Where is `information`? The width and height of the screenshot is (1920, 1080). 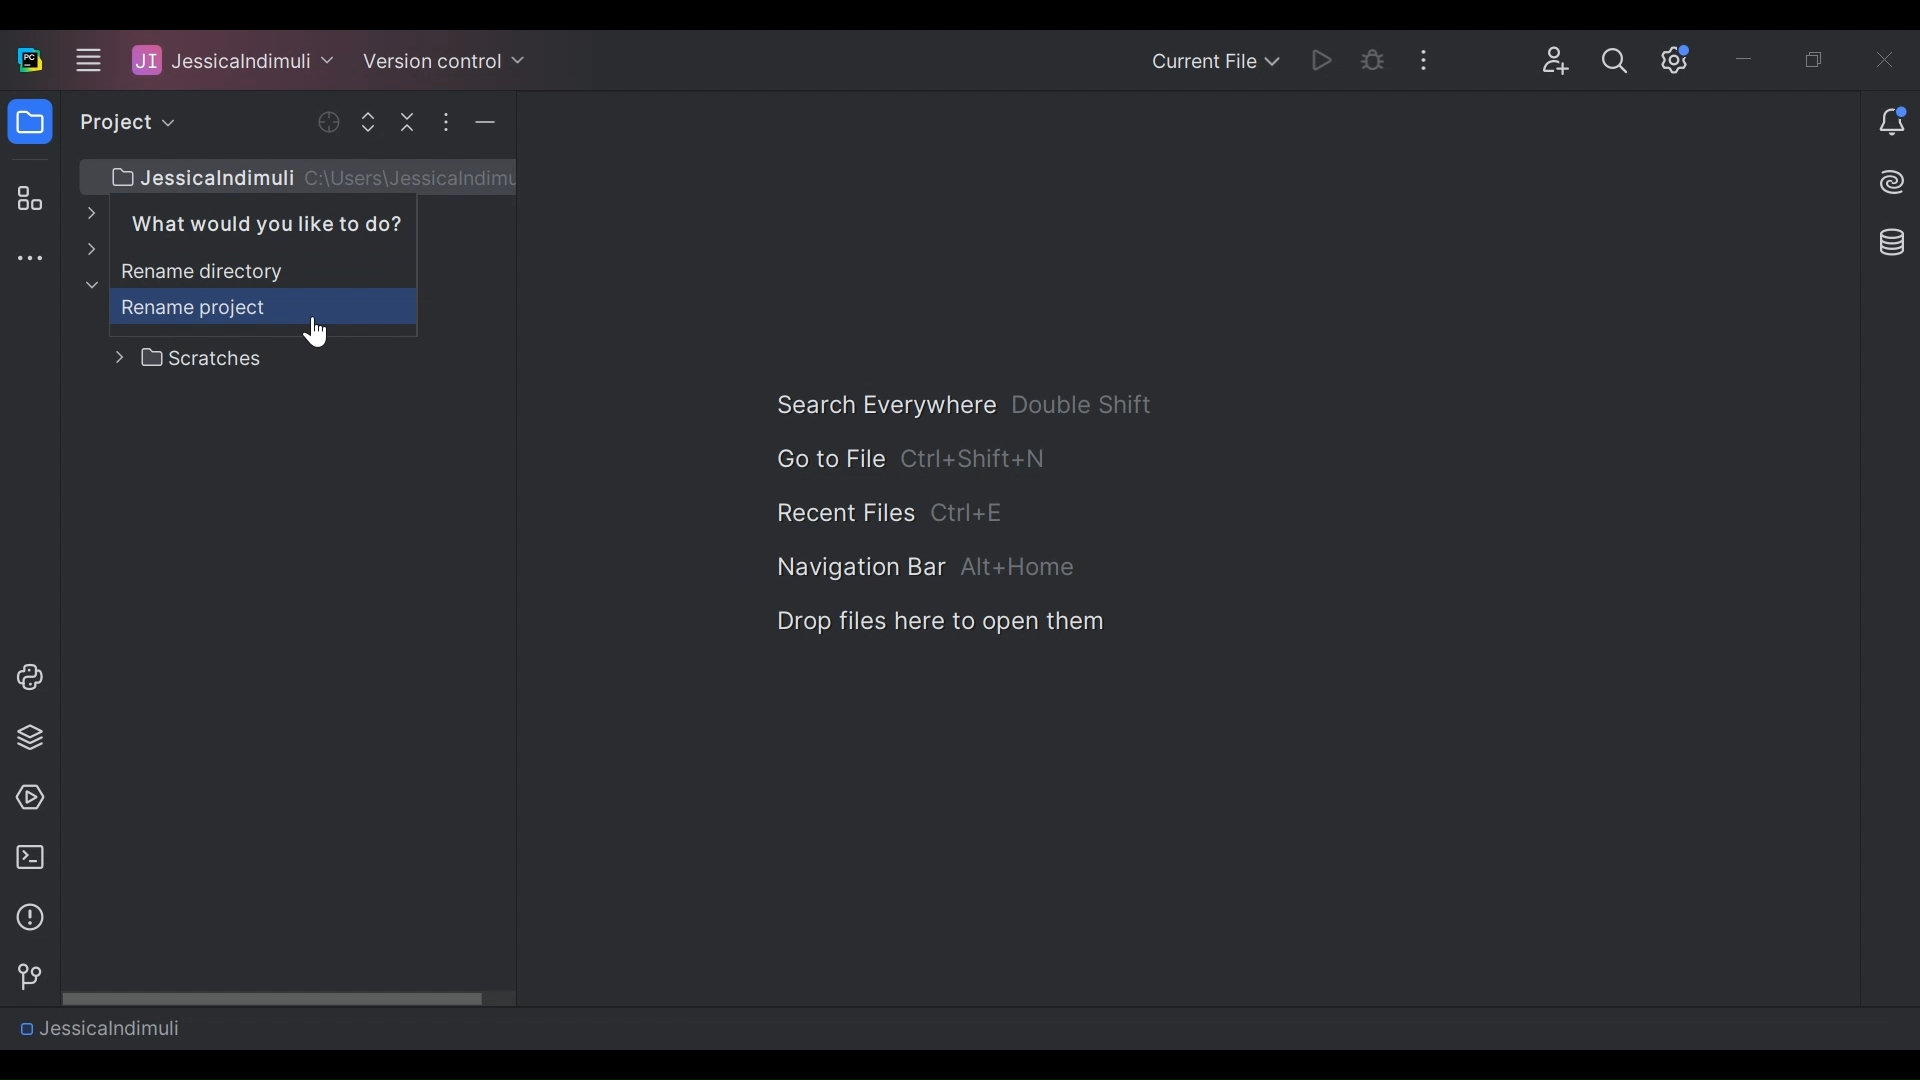
information is located at coordinates (25, 918).